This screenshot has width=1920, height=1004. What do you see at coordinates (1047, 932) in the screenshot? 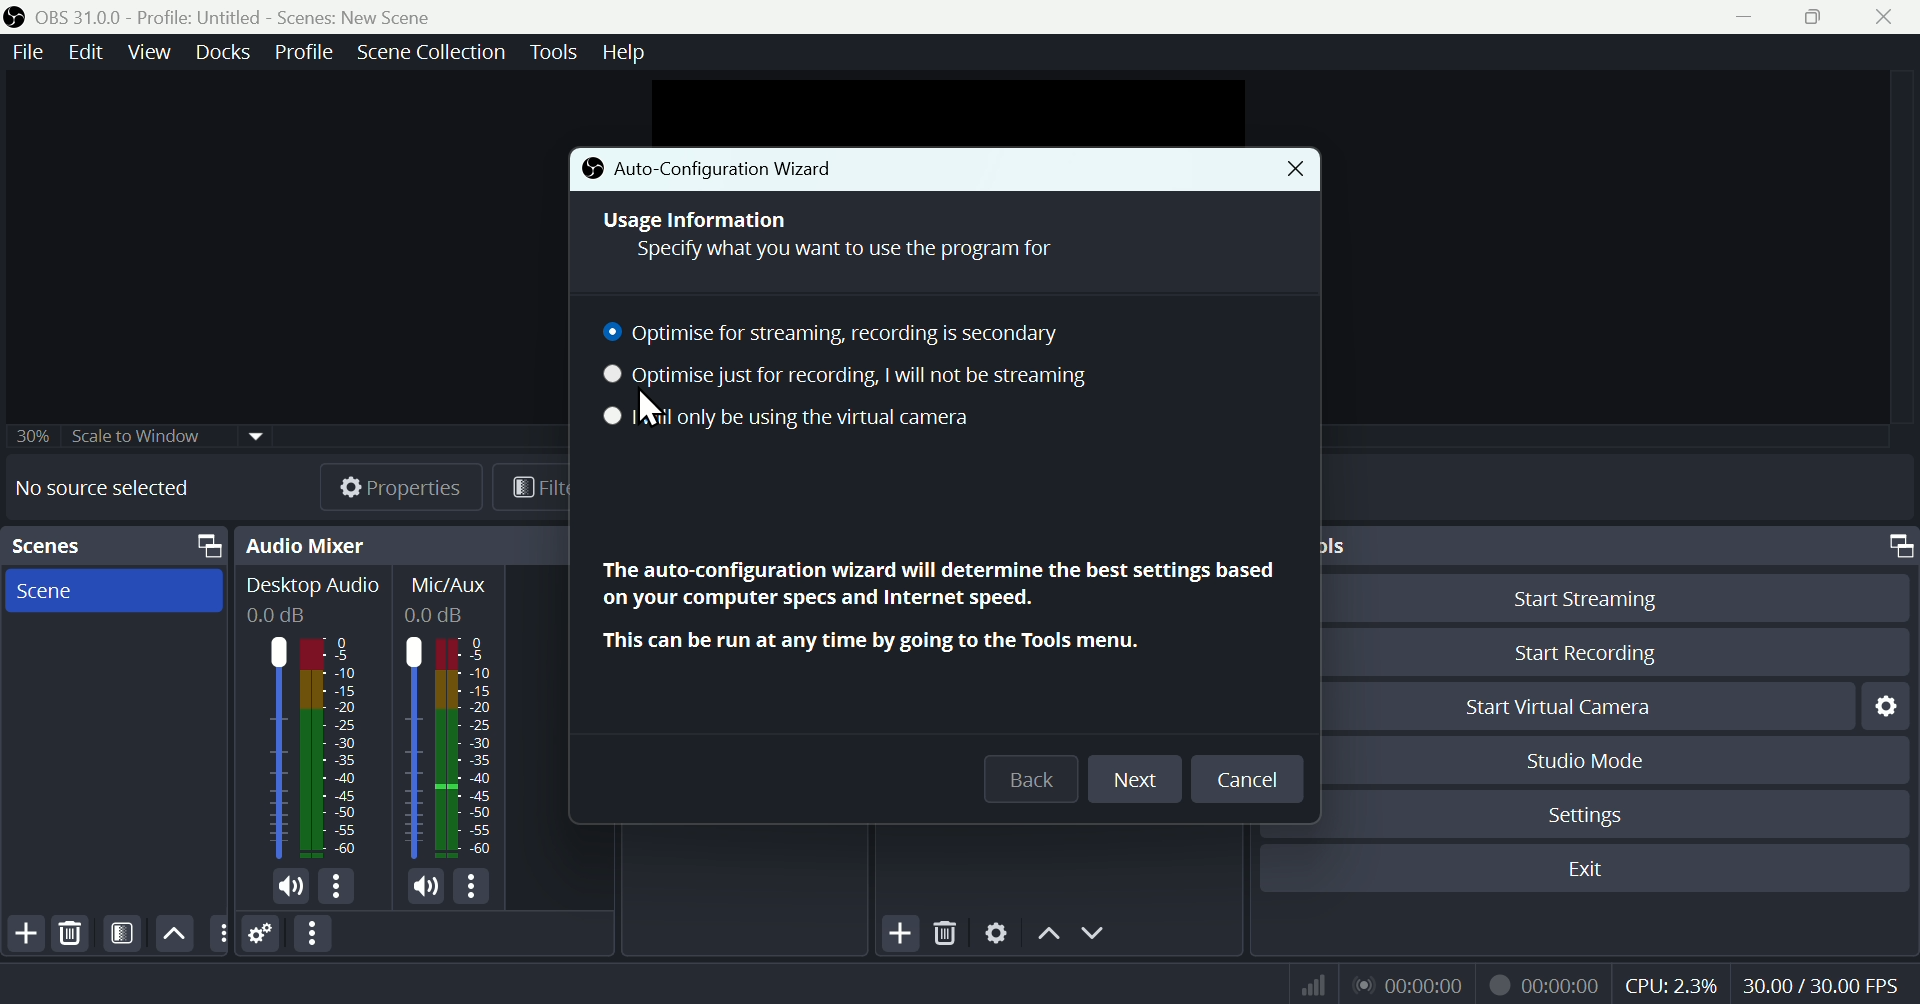
I see `Up` at bounding box center [1047, 932].